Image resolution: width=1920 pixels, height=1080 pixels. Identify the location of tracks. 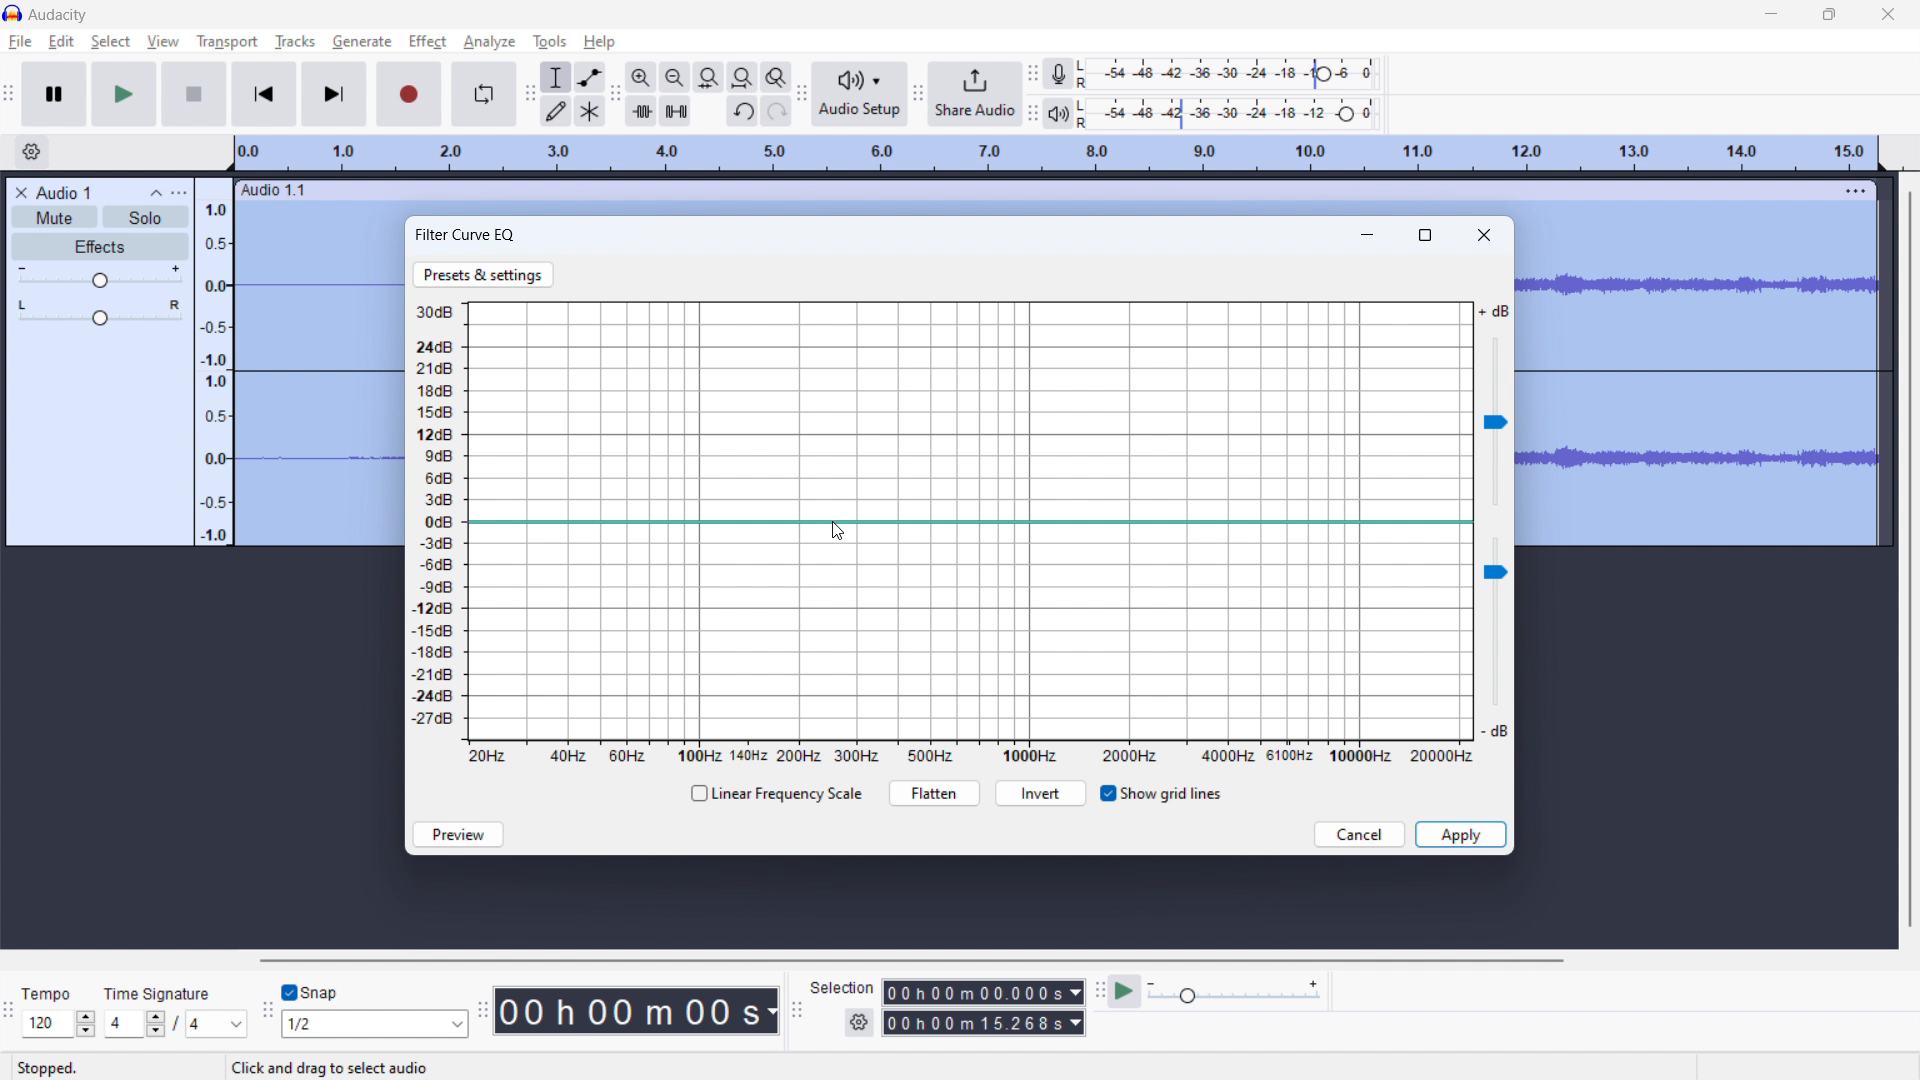
(295, 42).